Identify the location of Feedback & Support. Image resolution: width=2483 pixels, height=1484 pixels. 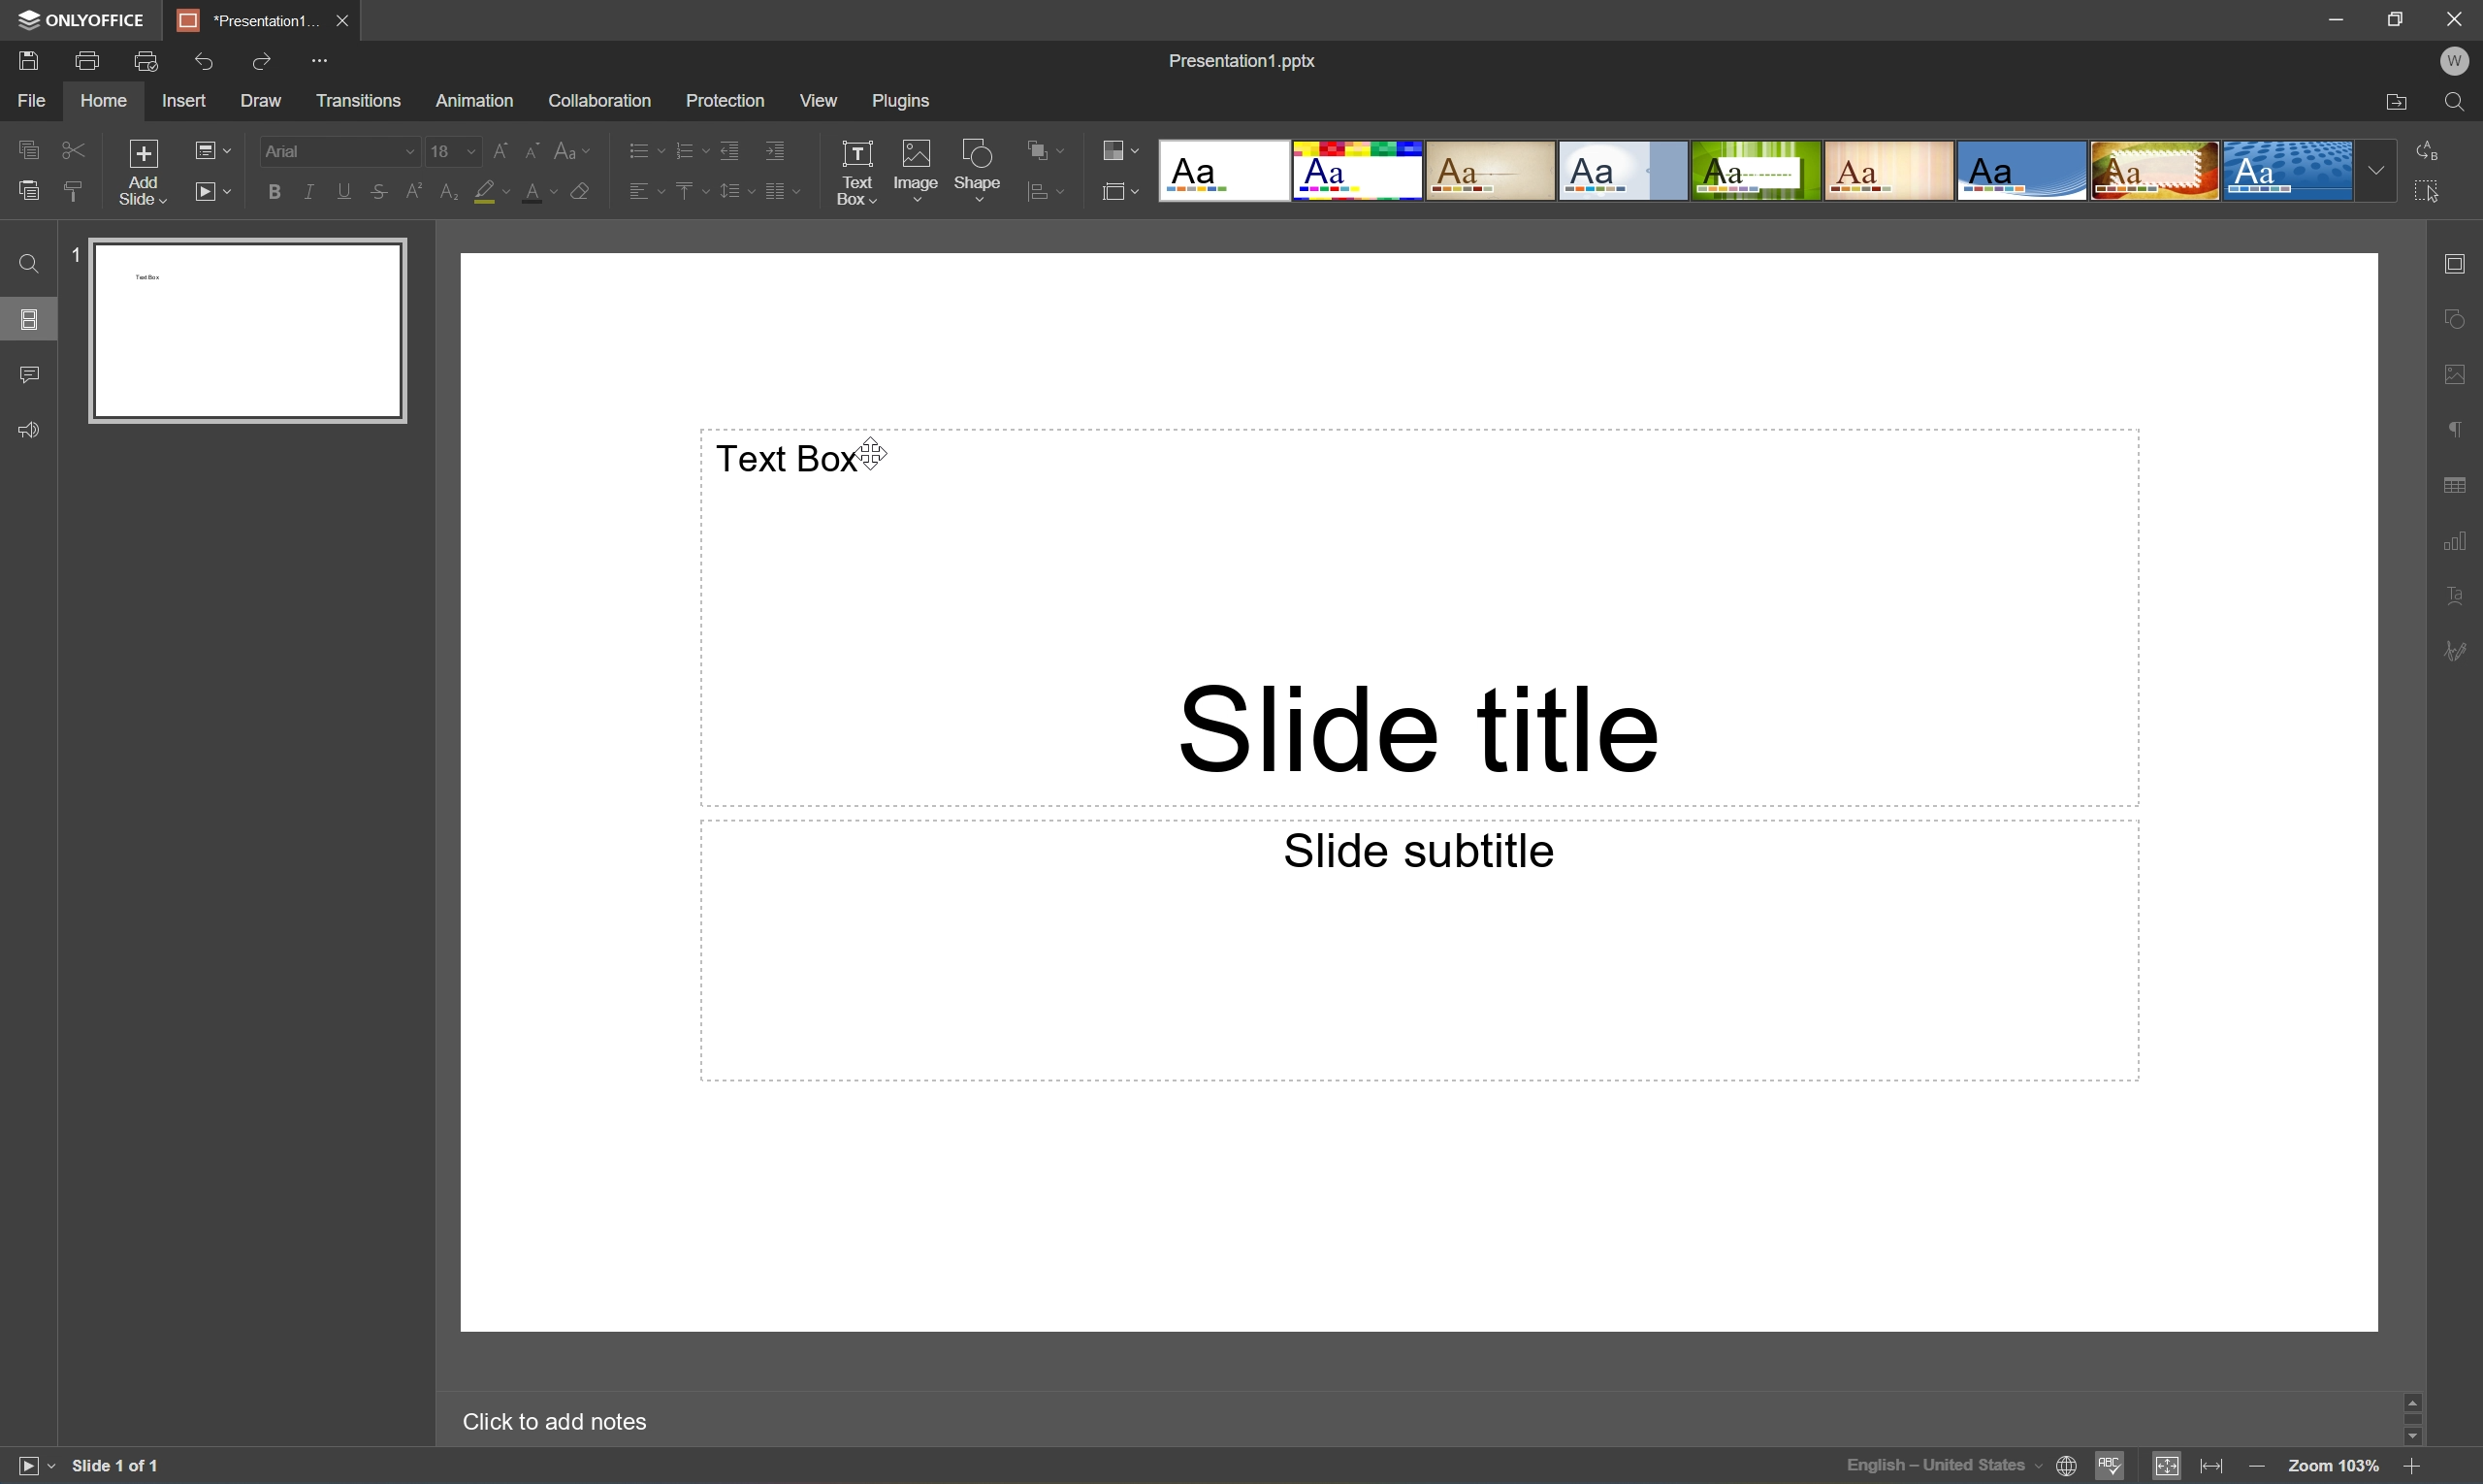
(28, 431).